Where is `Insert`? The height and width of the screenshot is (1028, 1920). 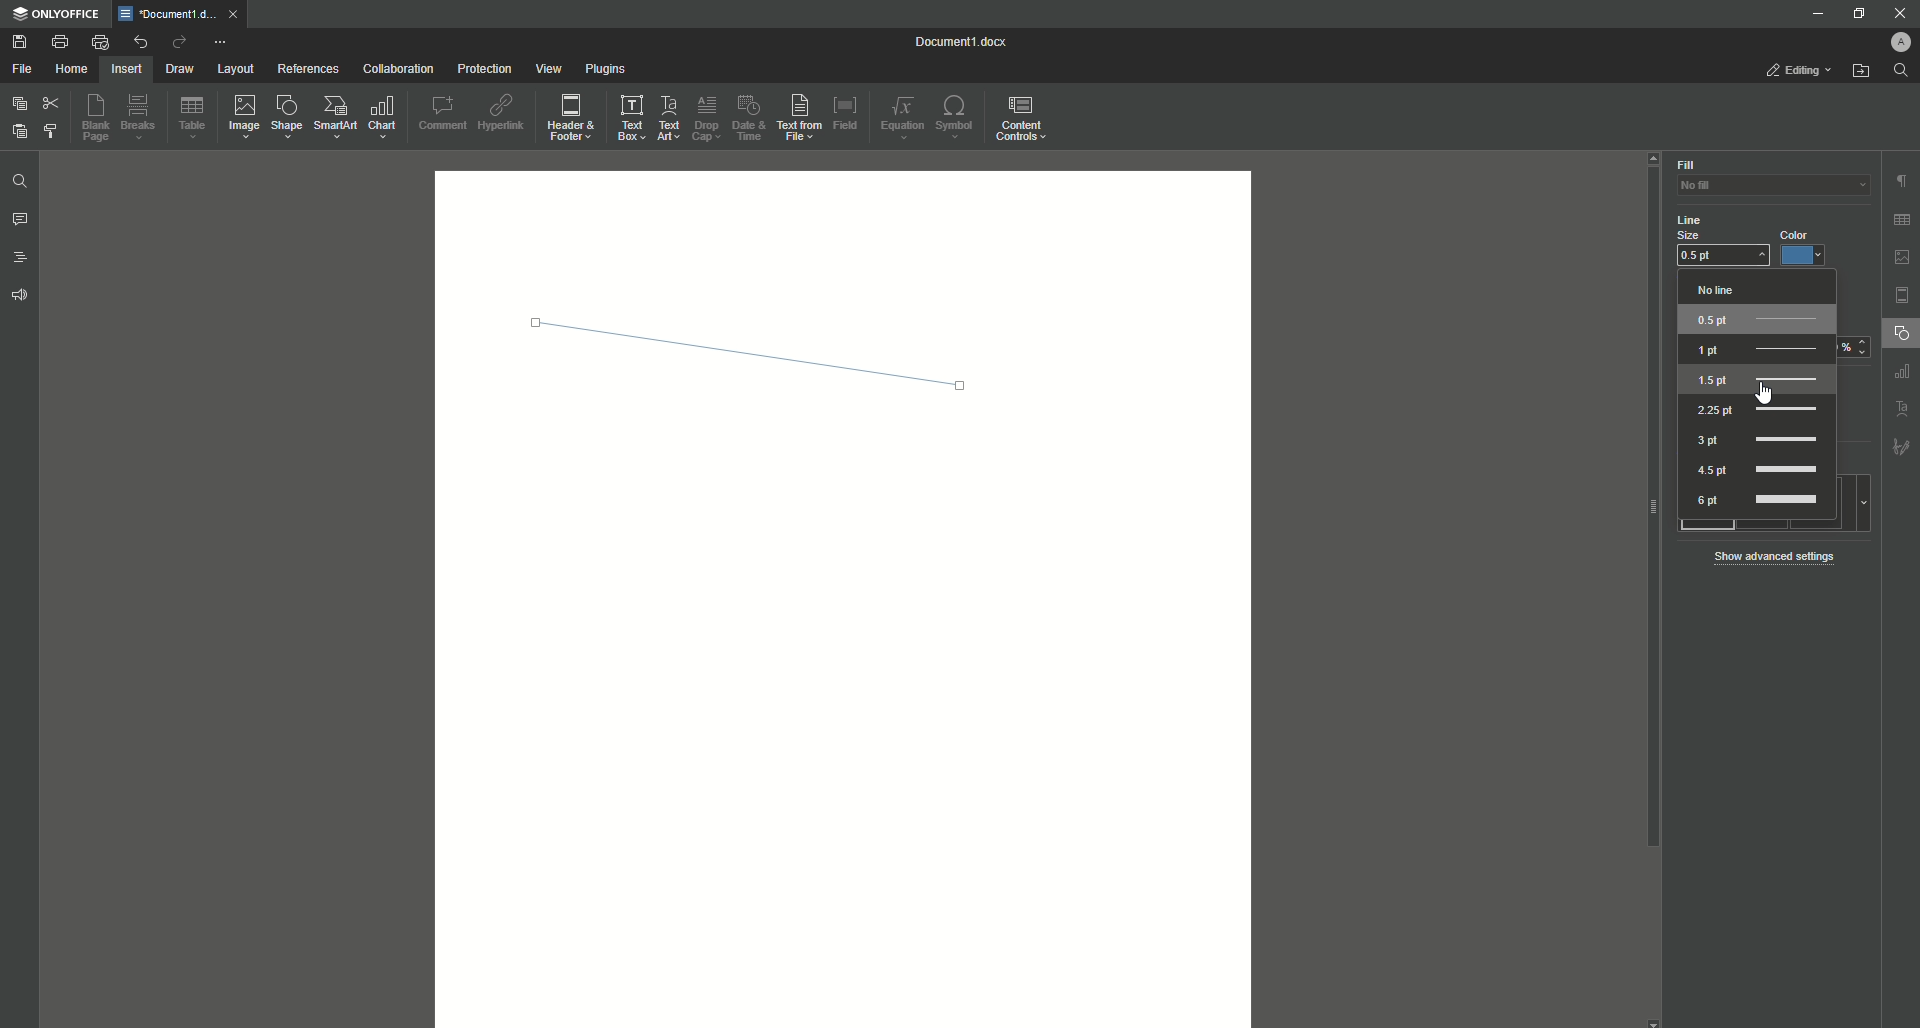
Insert is located at coordinates (125, 68).